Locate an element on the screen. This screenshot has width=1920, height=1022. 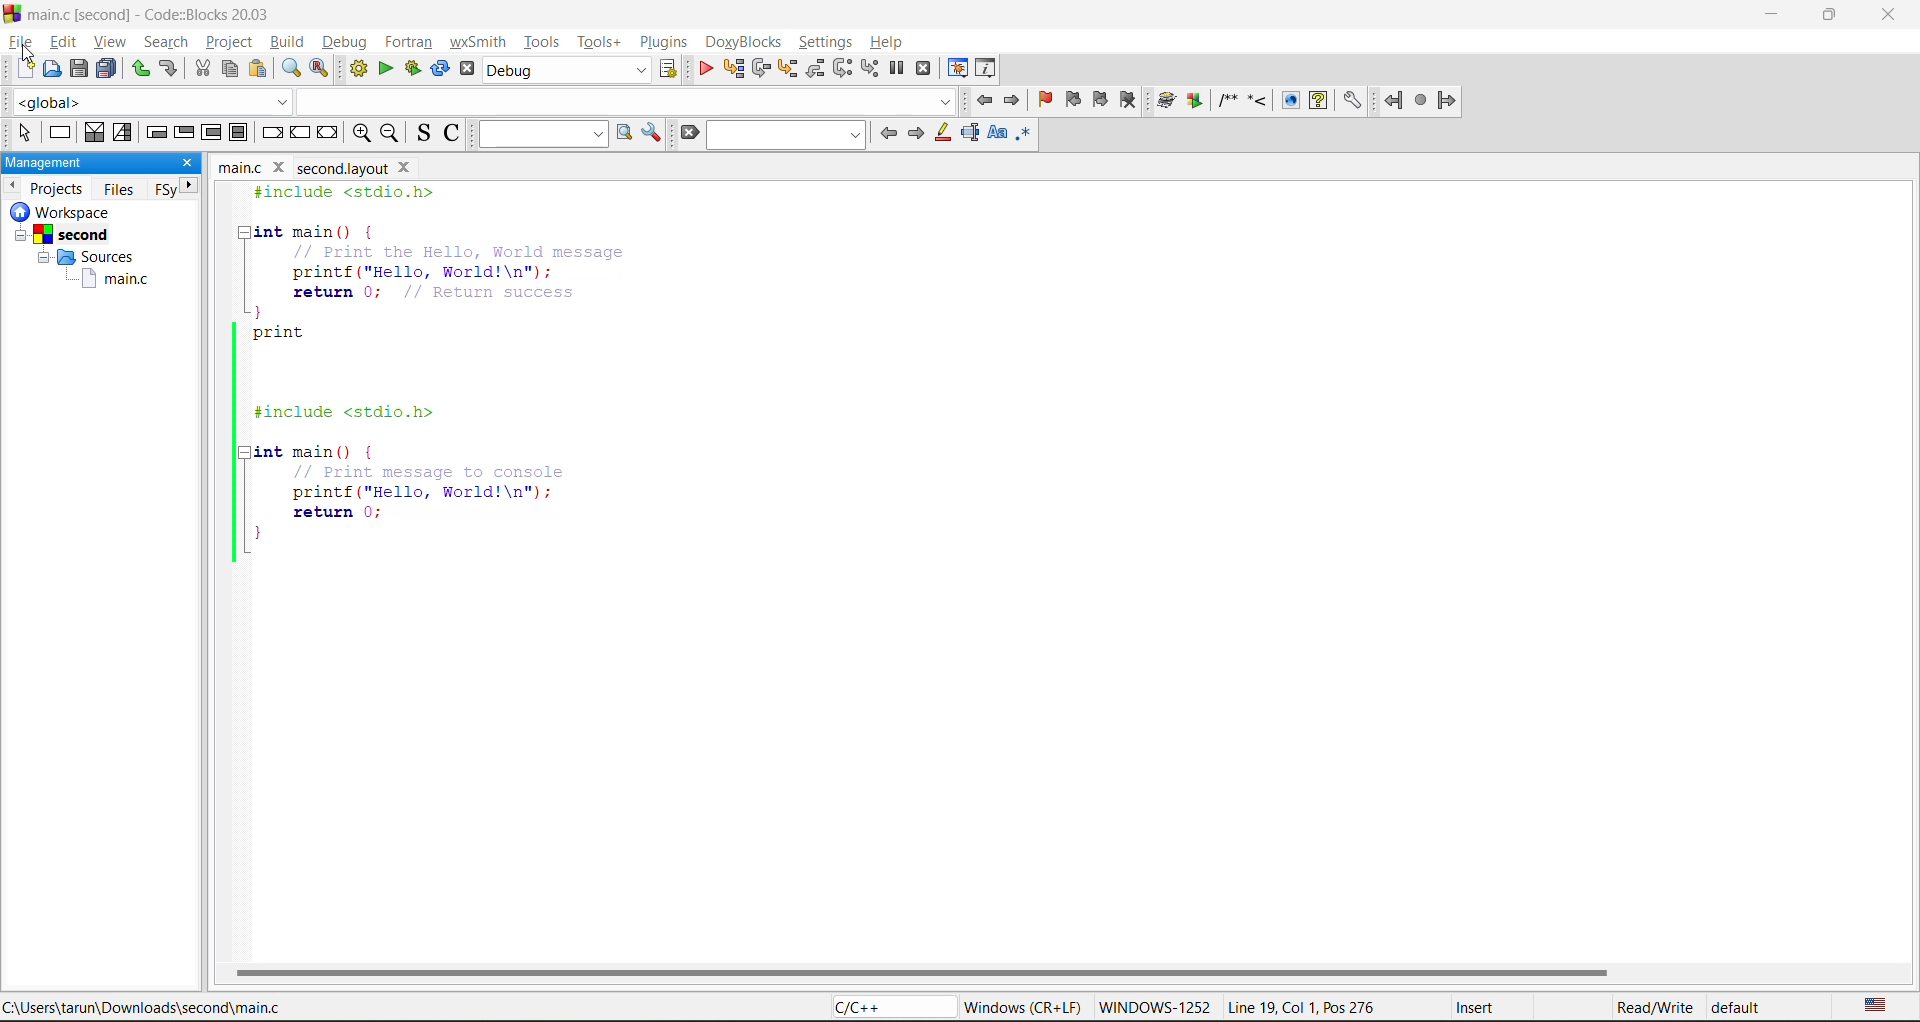
view is located at coordinates (109, 44).